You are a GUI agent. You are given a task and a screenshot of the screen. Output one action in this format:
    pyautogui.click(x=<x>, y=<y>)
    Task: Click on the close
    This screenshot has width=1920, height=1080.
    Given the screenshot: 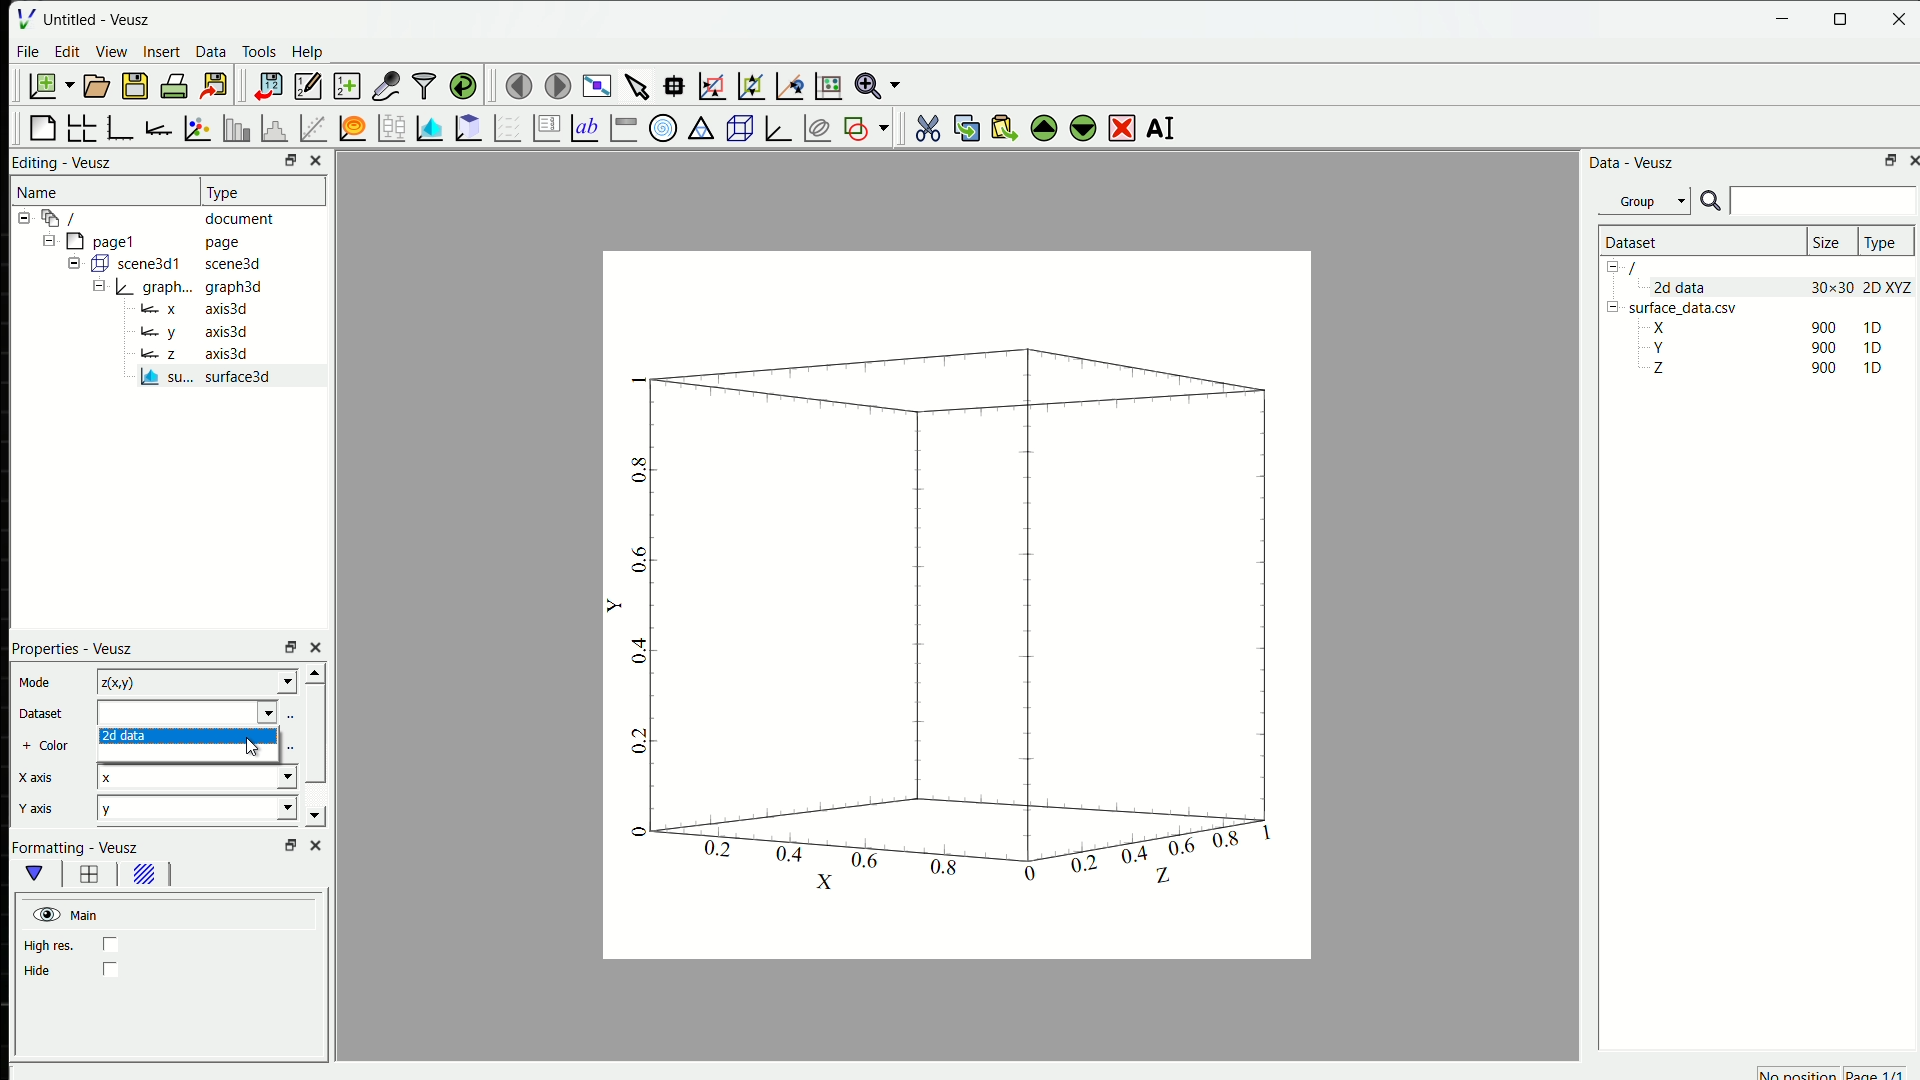 What is the action you would take?
    pyautogui.click(x=1899, y=17)
    